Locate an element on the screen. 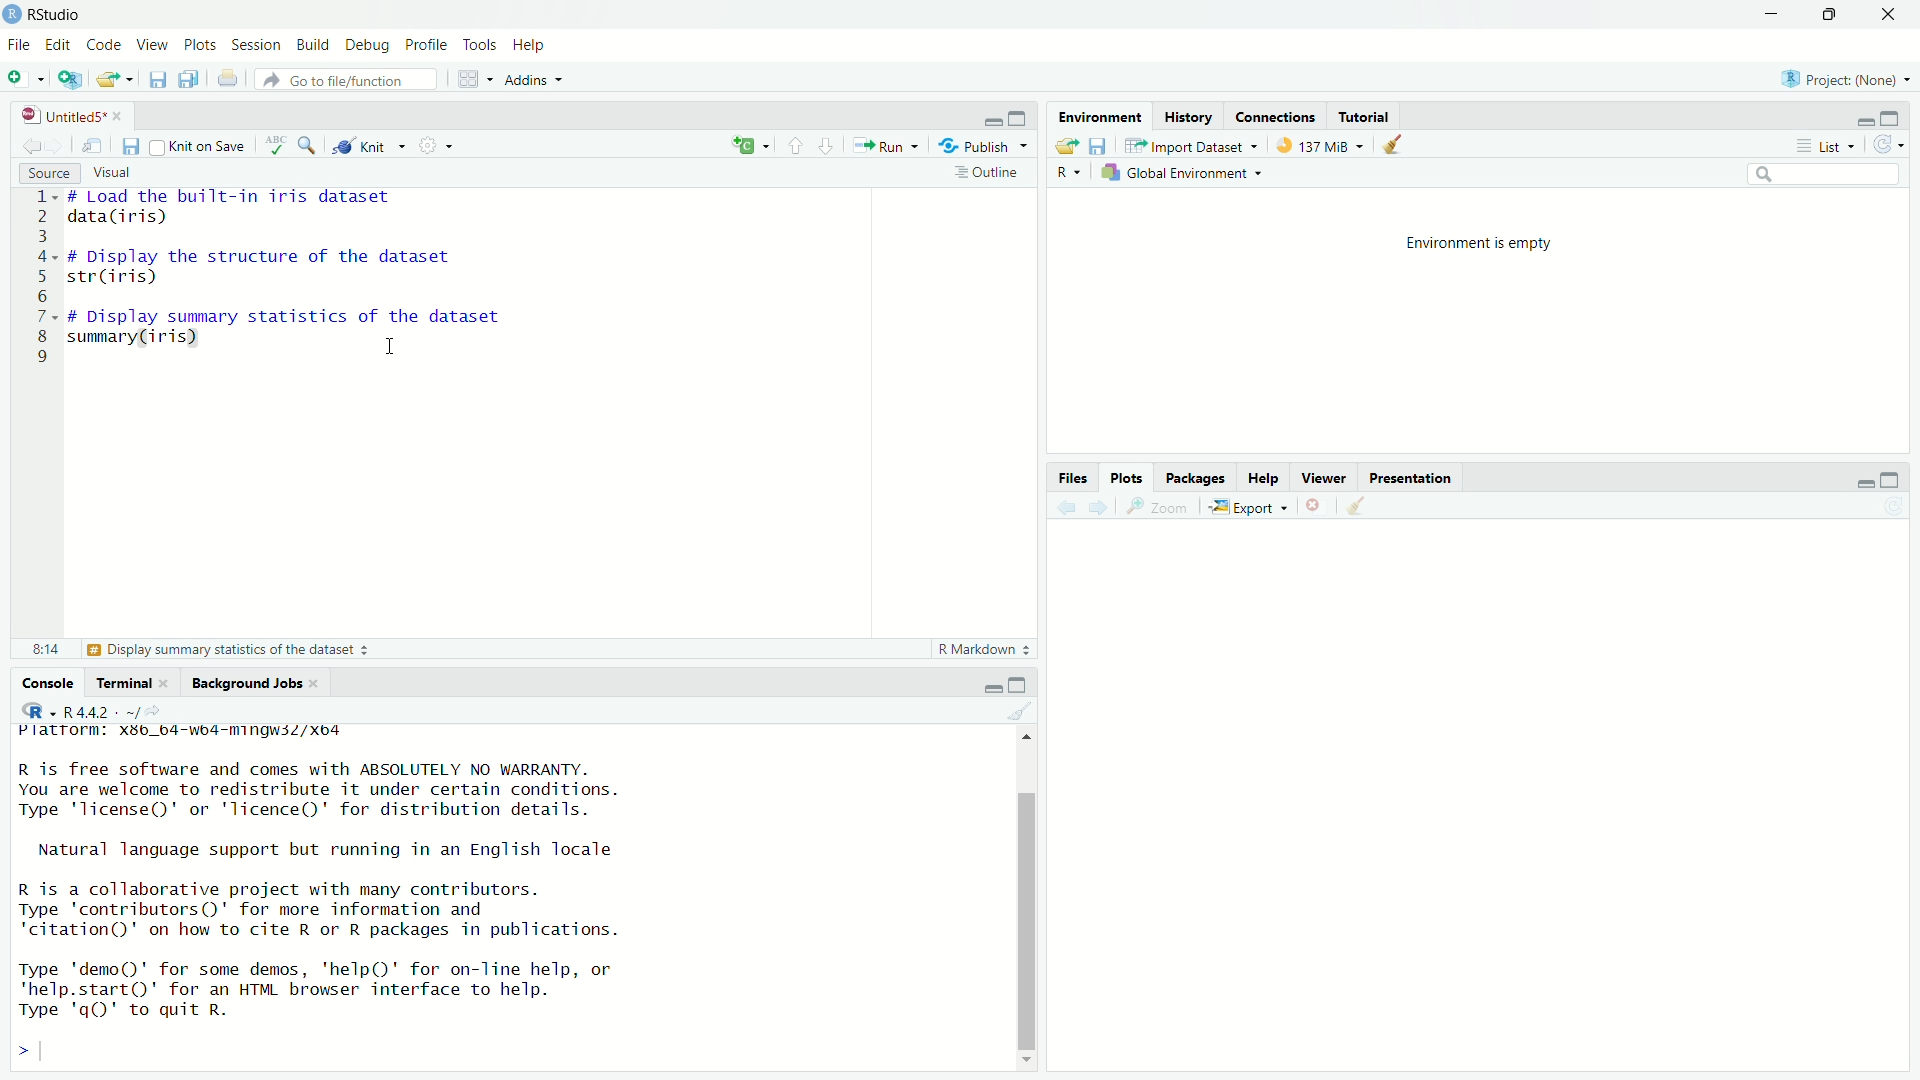 This screenshot has height=1080, width=1920. Presentation is located at coordinates (1410, 477).